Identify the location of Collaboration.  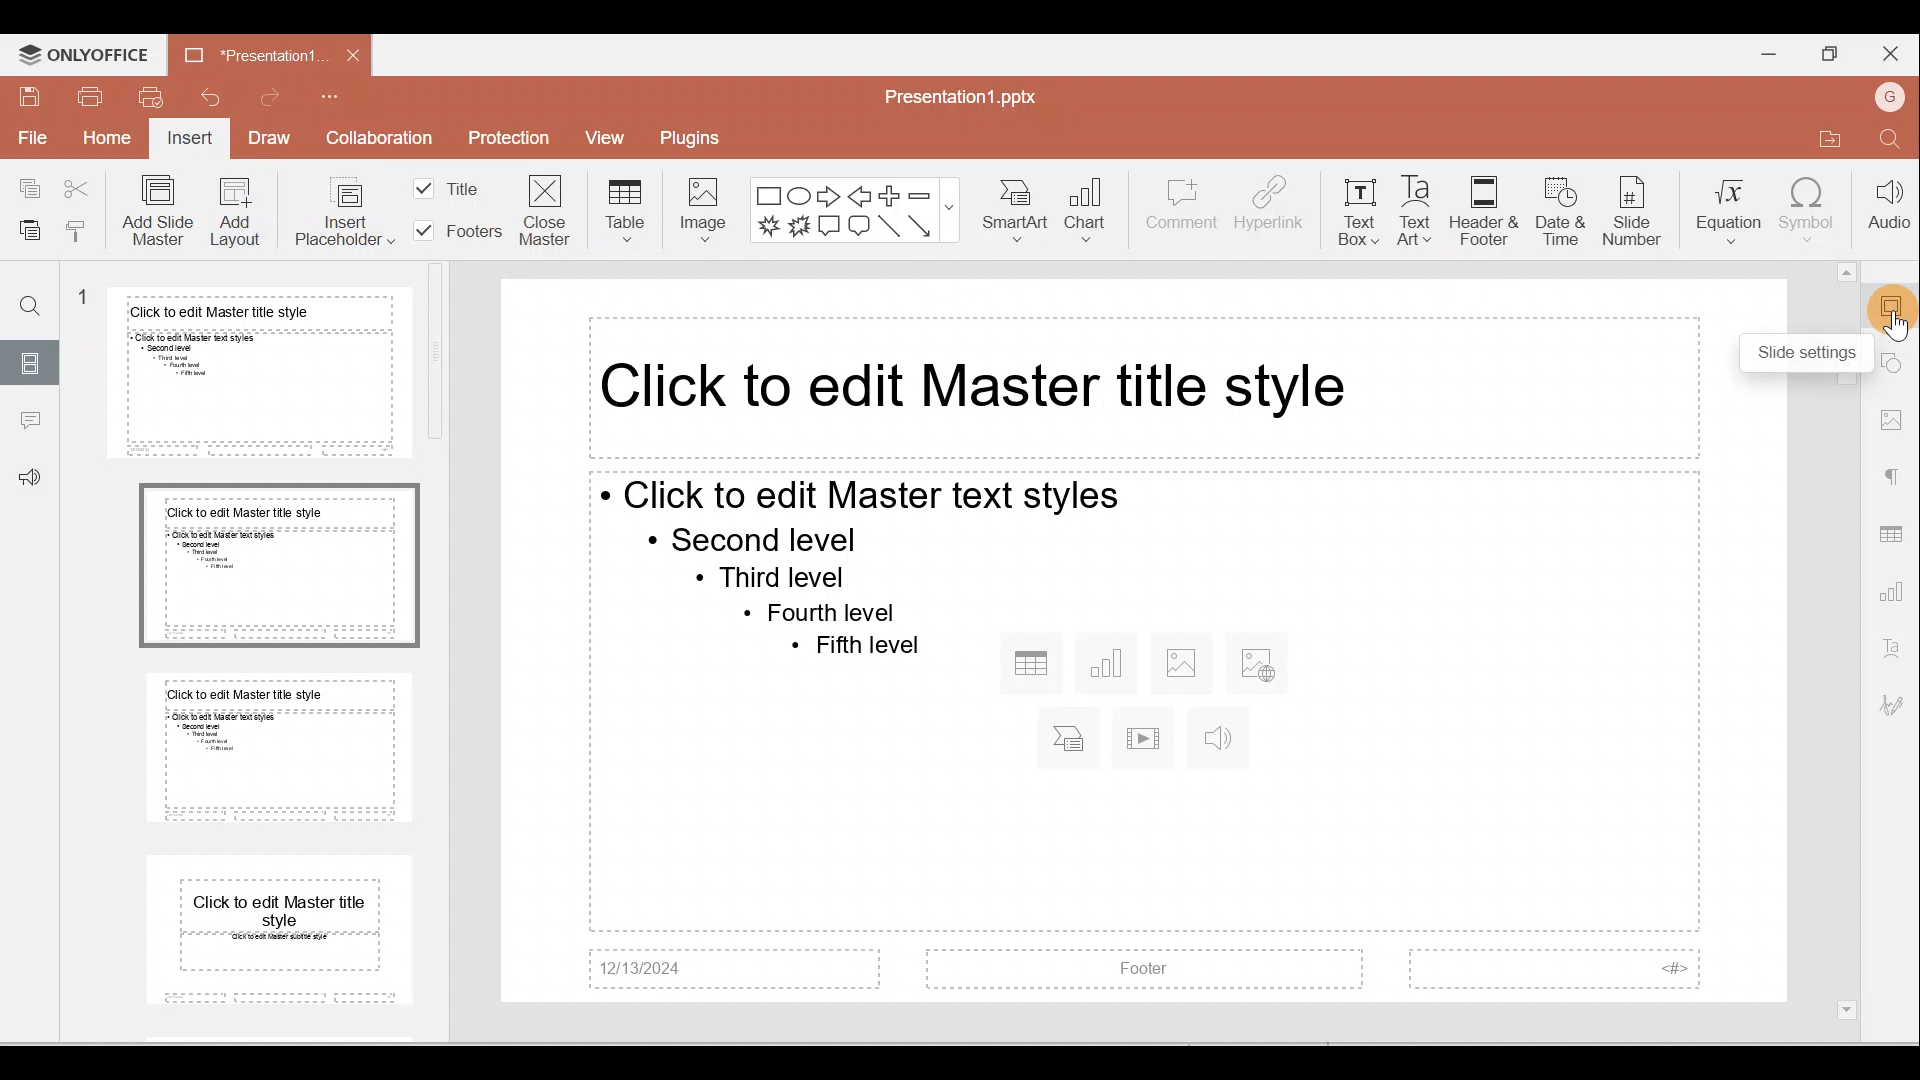
(385, 140).